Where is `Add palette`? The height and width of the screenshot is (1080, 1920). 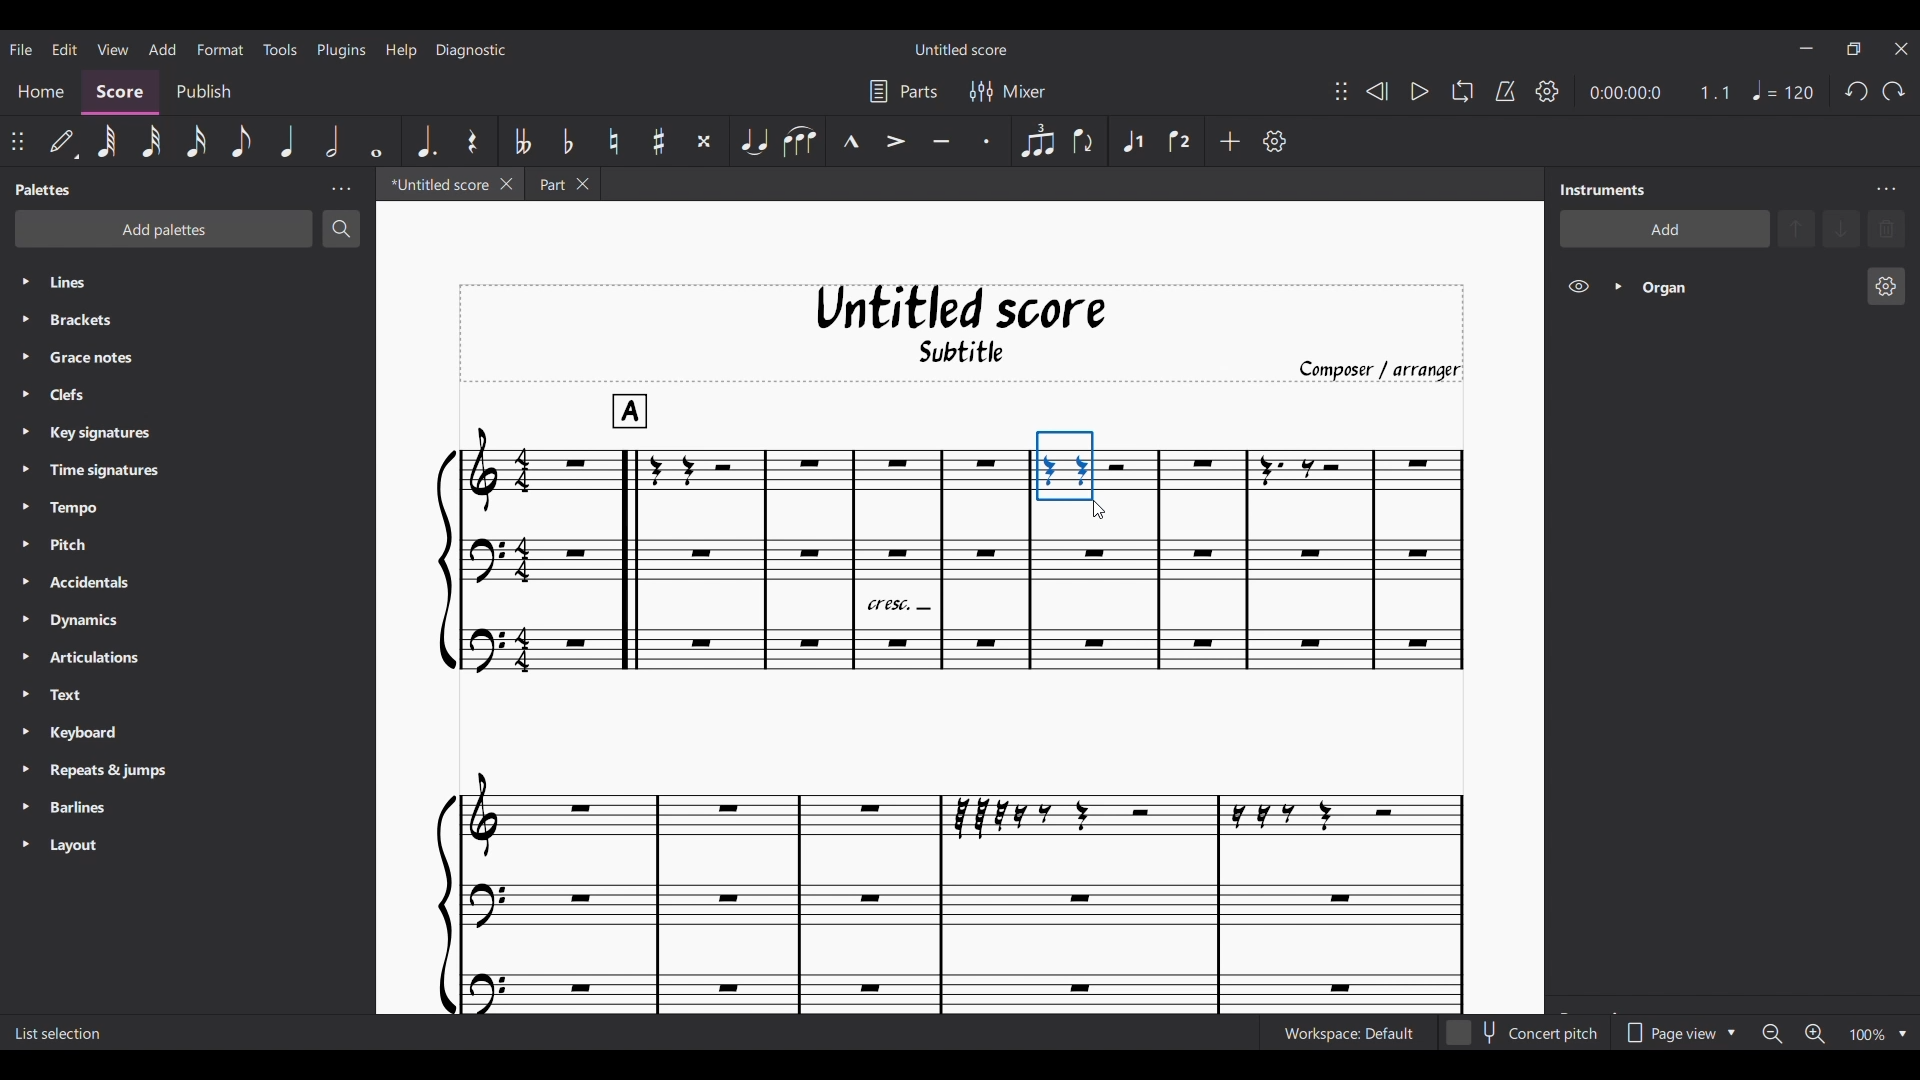
Add palette is located at coordinates (164, 229).